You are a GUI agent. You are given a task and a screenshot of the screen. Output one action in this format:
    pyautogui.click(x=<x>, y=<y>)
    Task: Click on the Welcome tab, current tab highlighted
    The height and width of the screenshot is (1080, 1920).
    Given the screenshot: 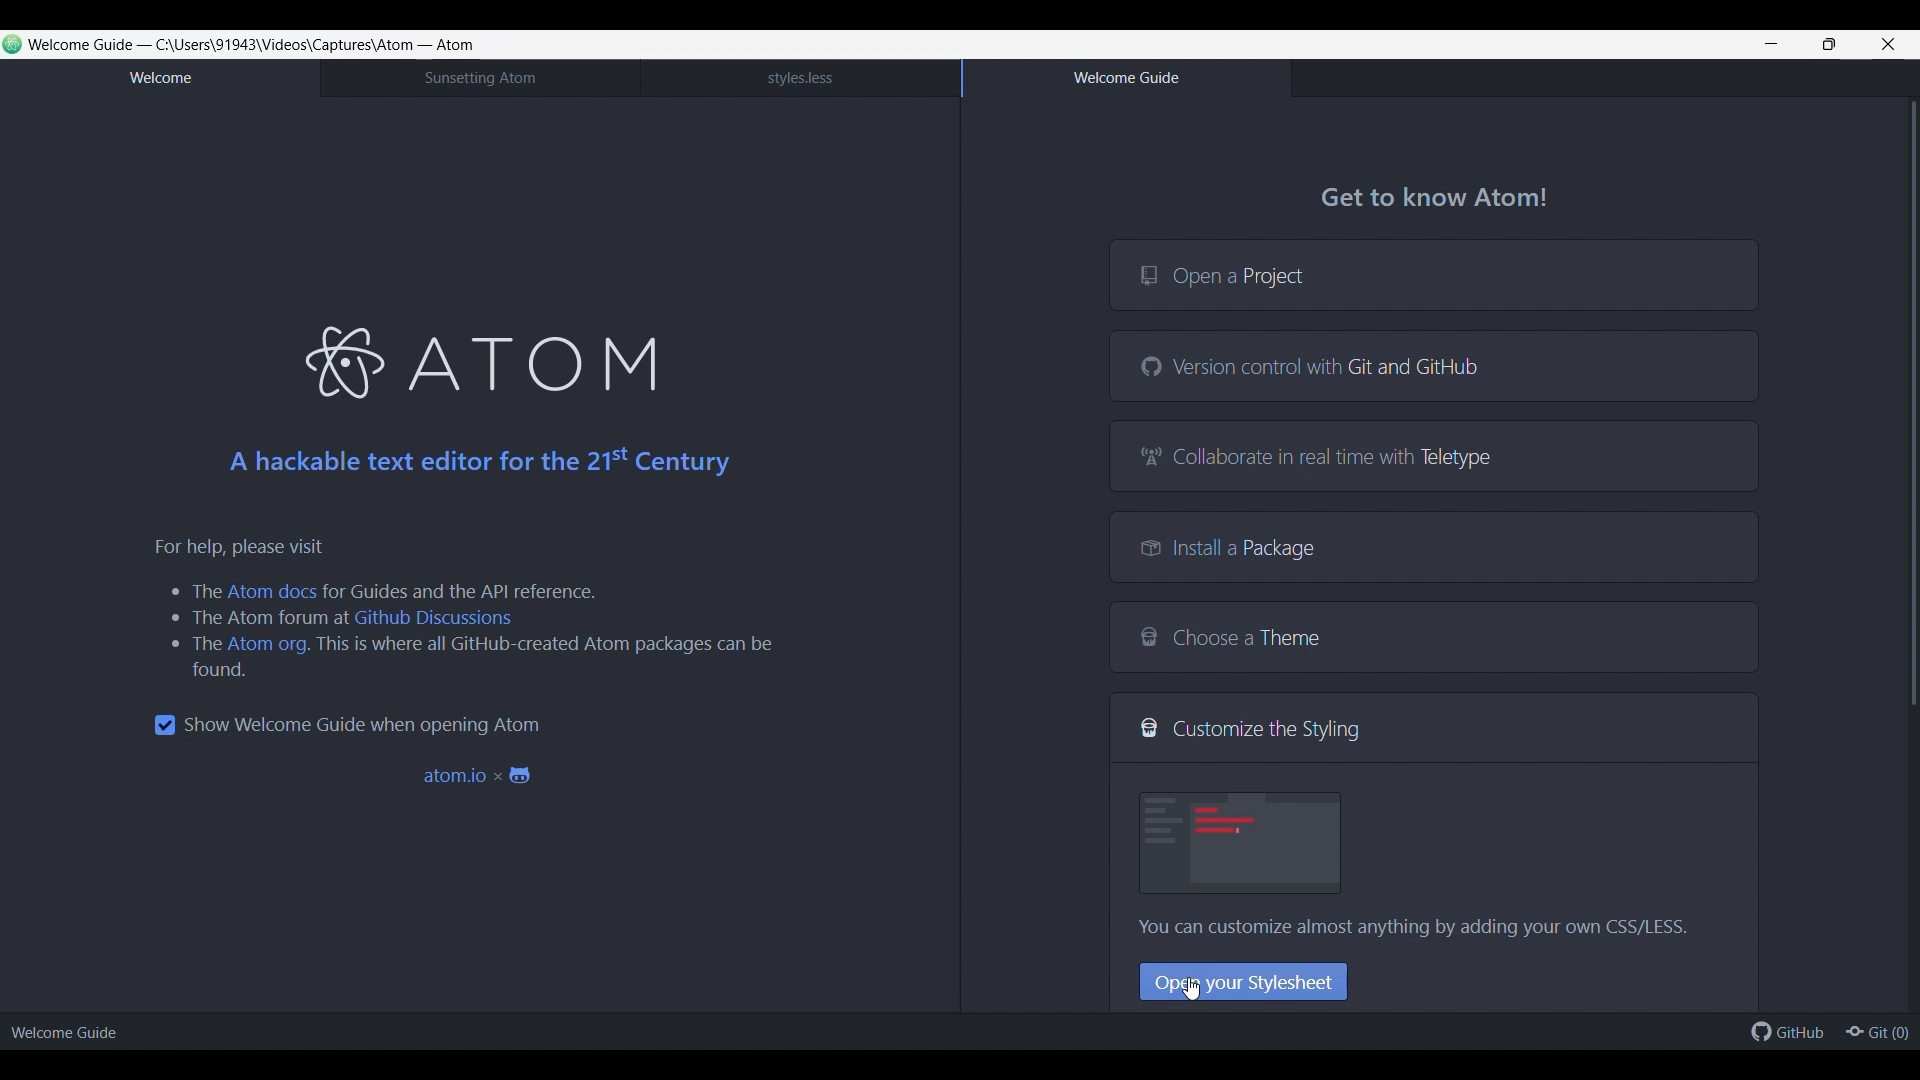 What is the action you would take?
    pyautogui.click(x=159, y=79)
    